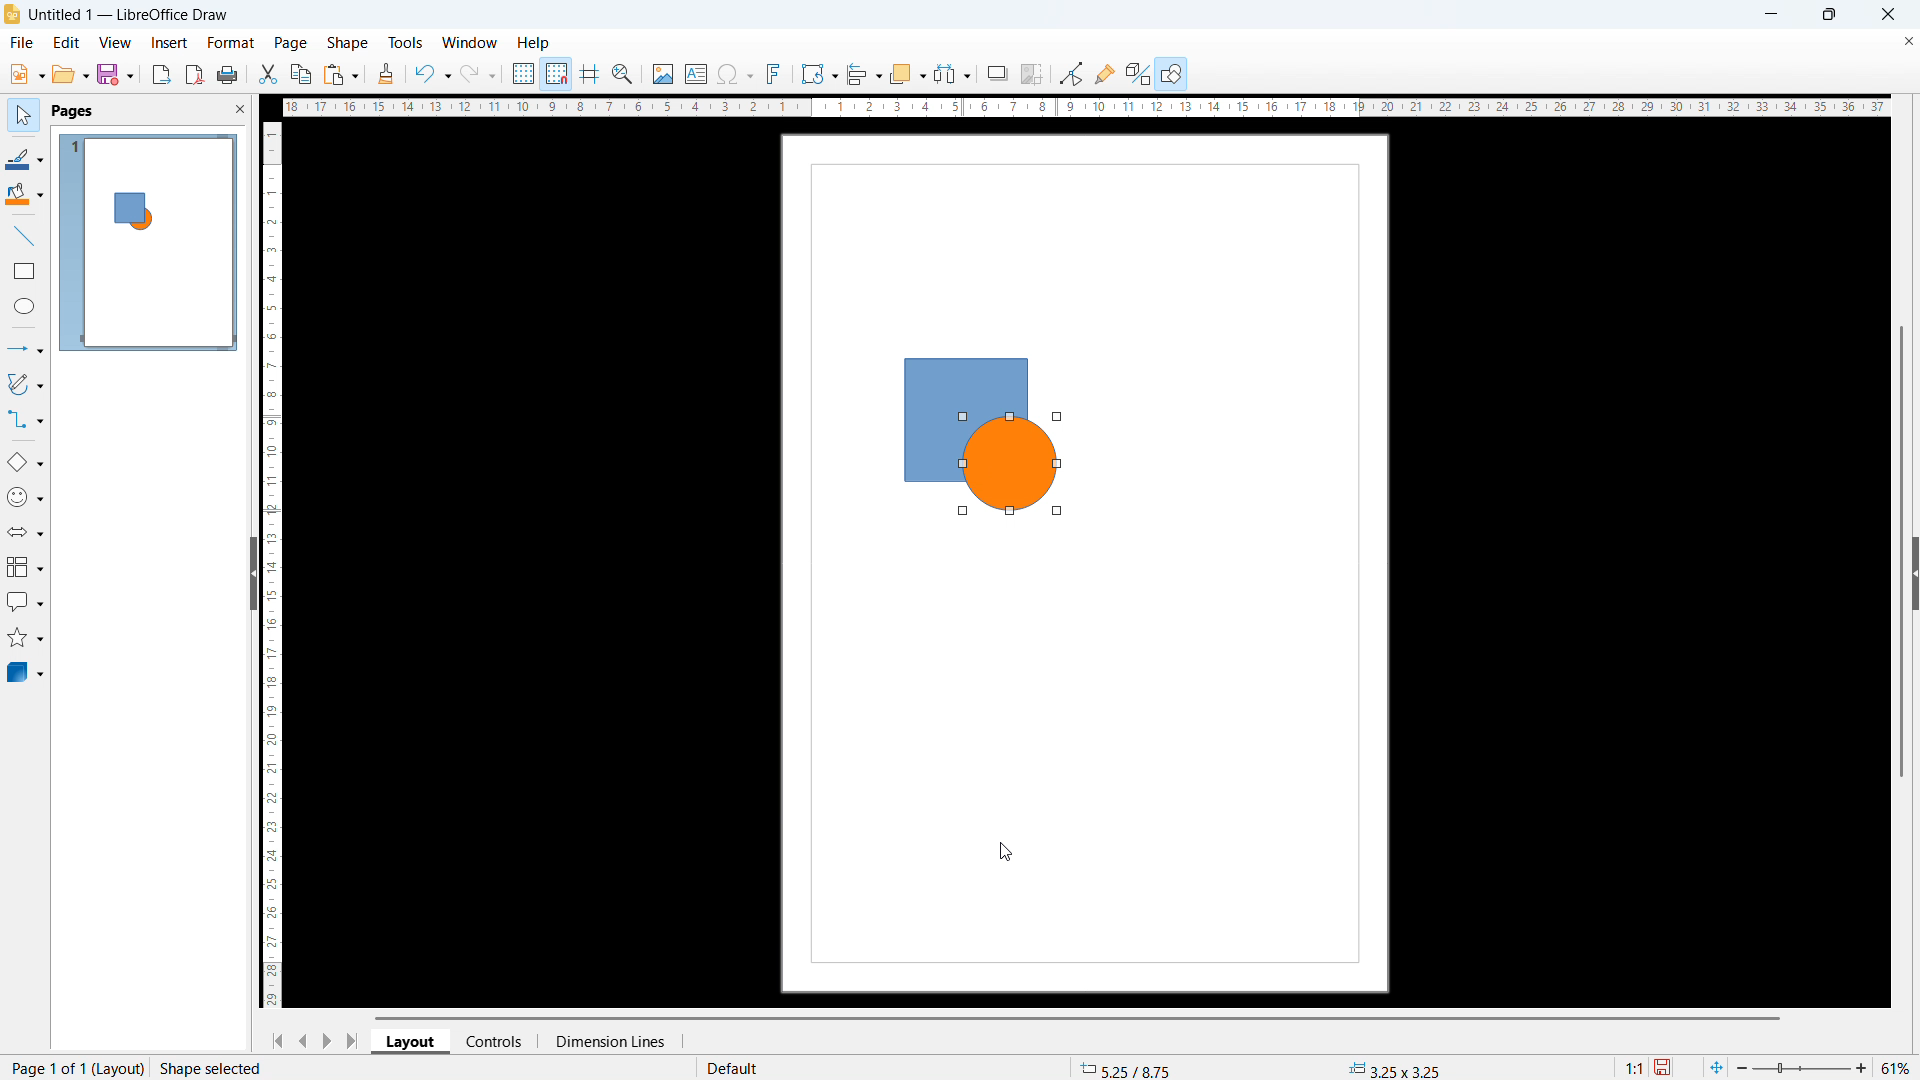  I want to click on Go to last page , so click(351, 1041).